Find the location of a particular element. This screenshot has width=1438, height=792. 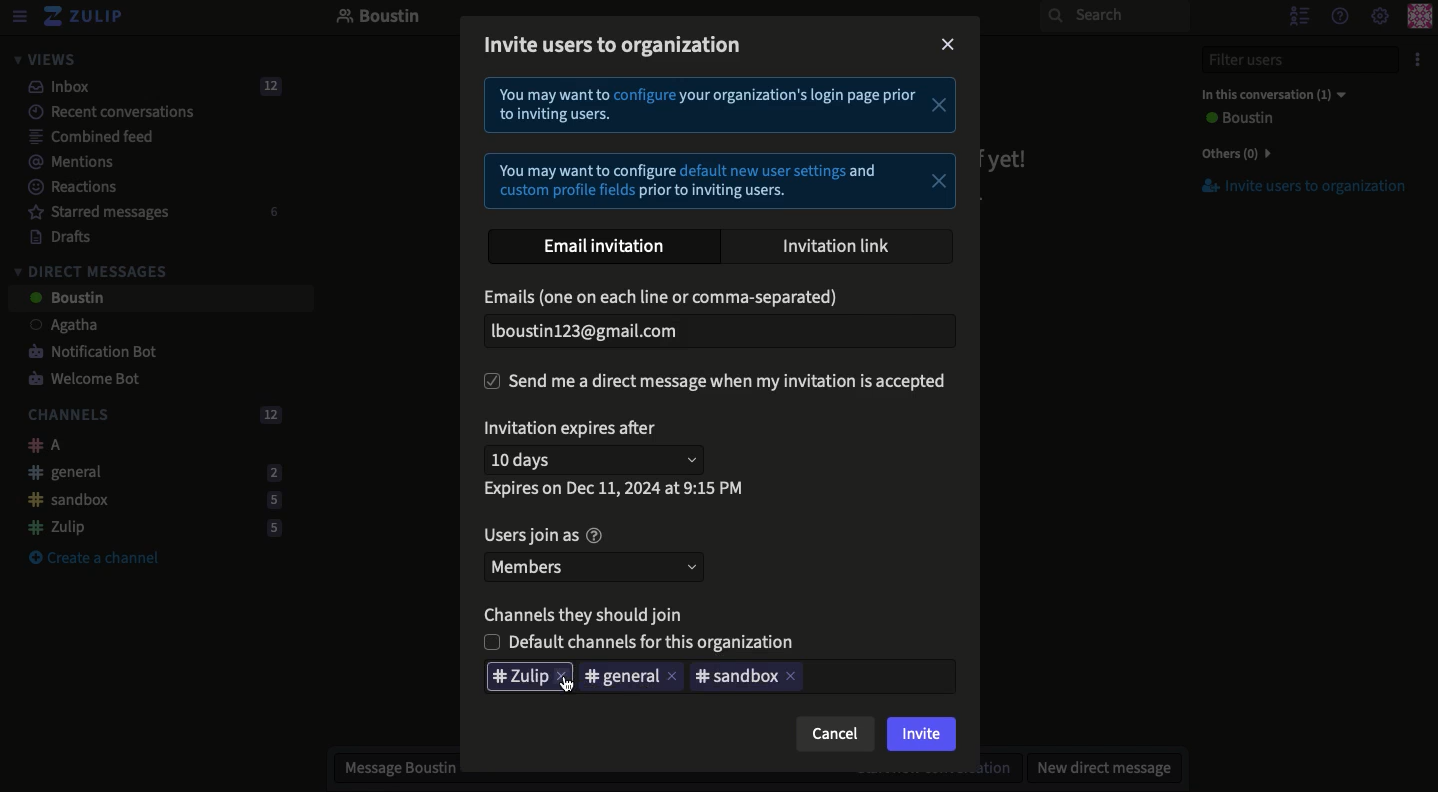

Email  is located at coordinates (666, 299).